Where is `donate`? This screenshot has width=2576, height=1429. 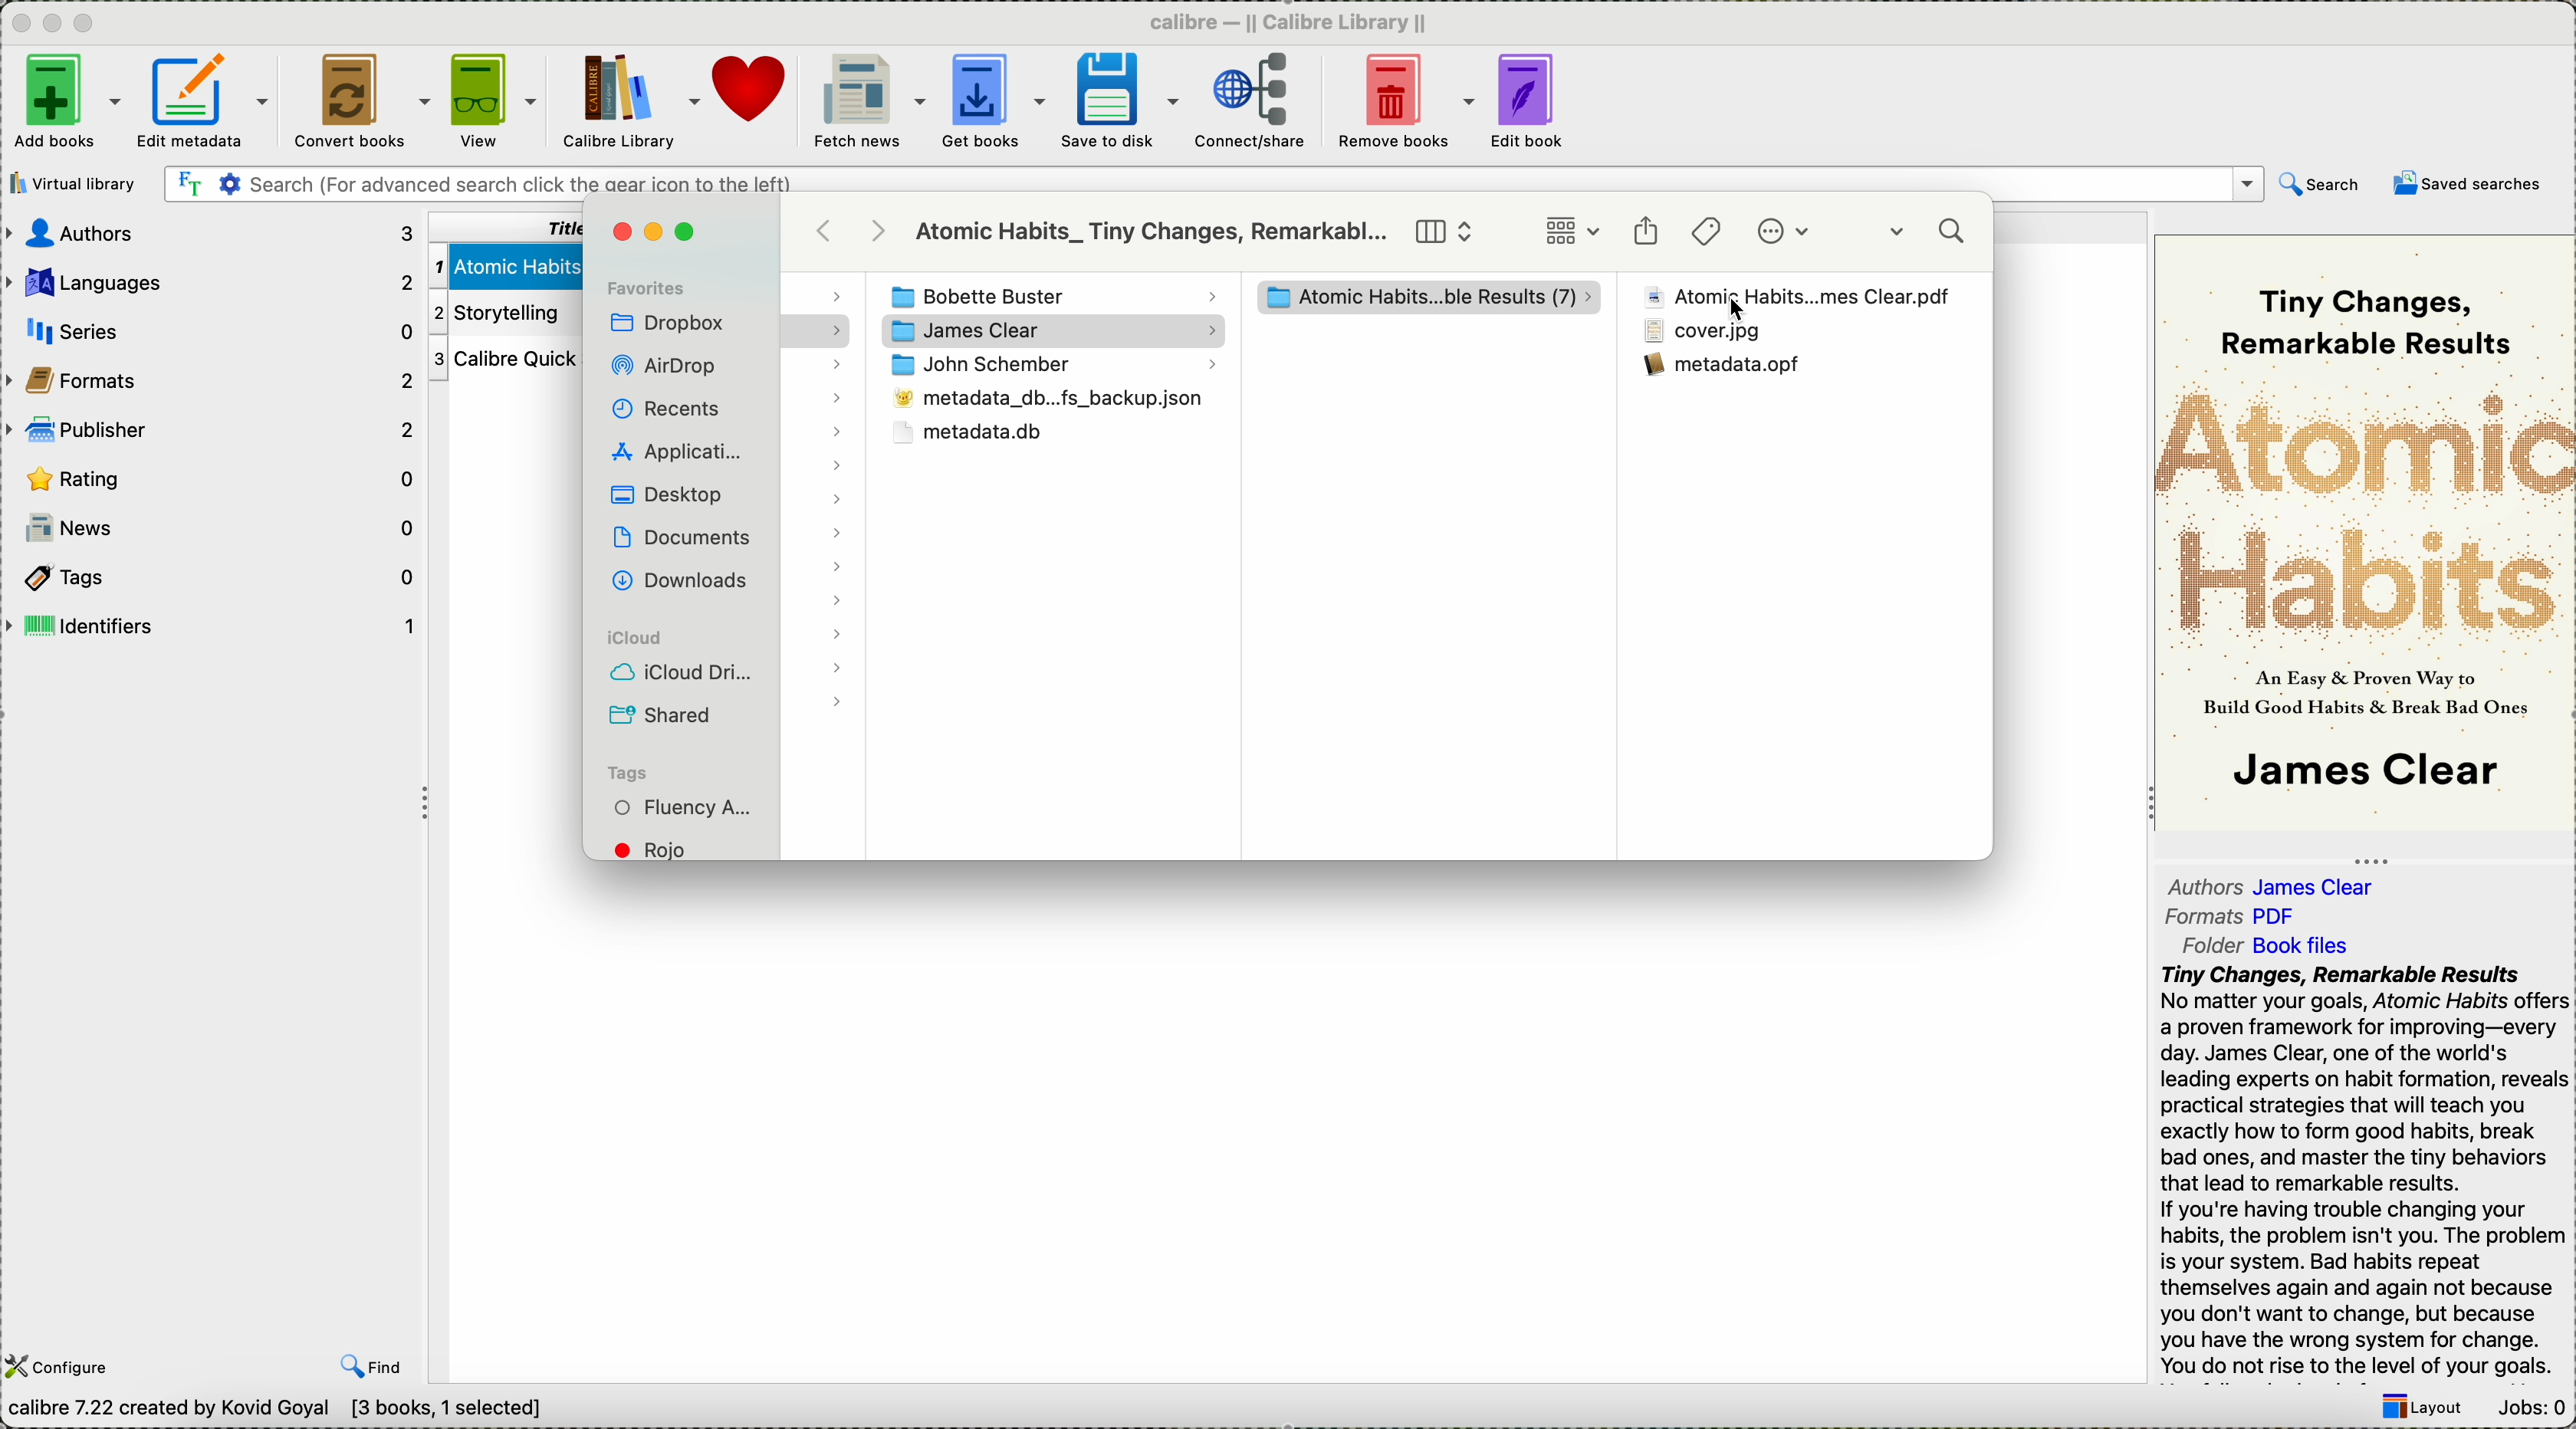 donate is located at coordinates (752, 90).